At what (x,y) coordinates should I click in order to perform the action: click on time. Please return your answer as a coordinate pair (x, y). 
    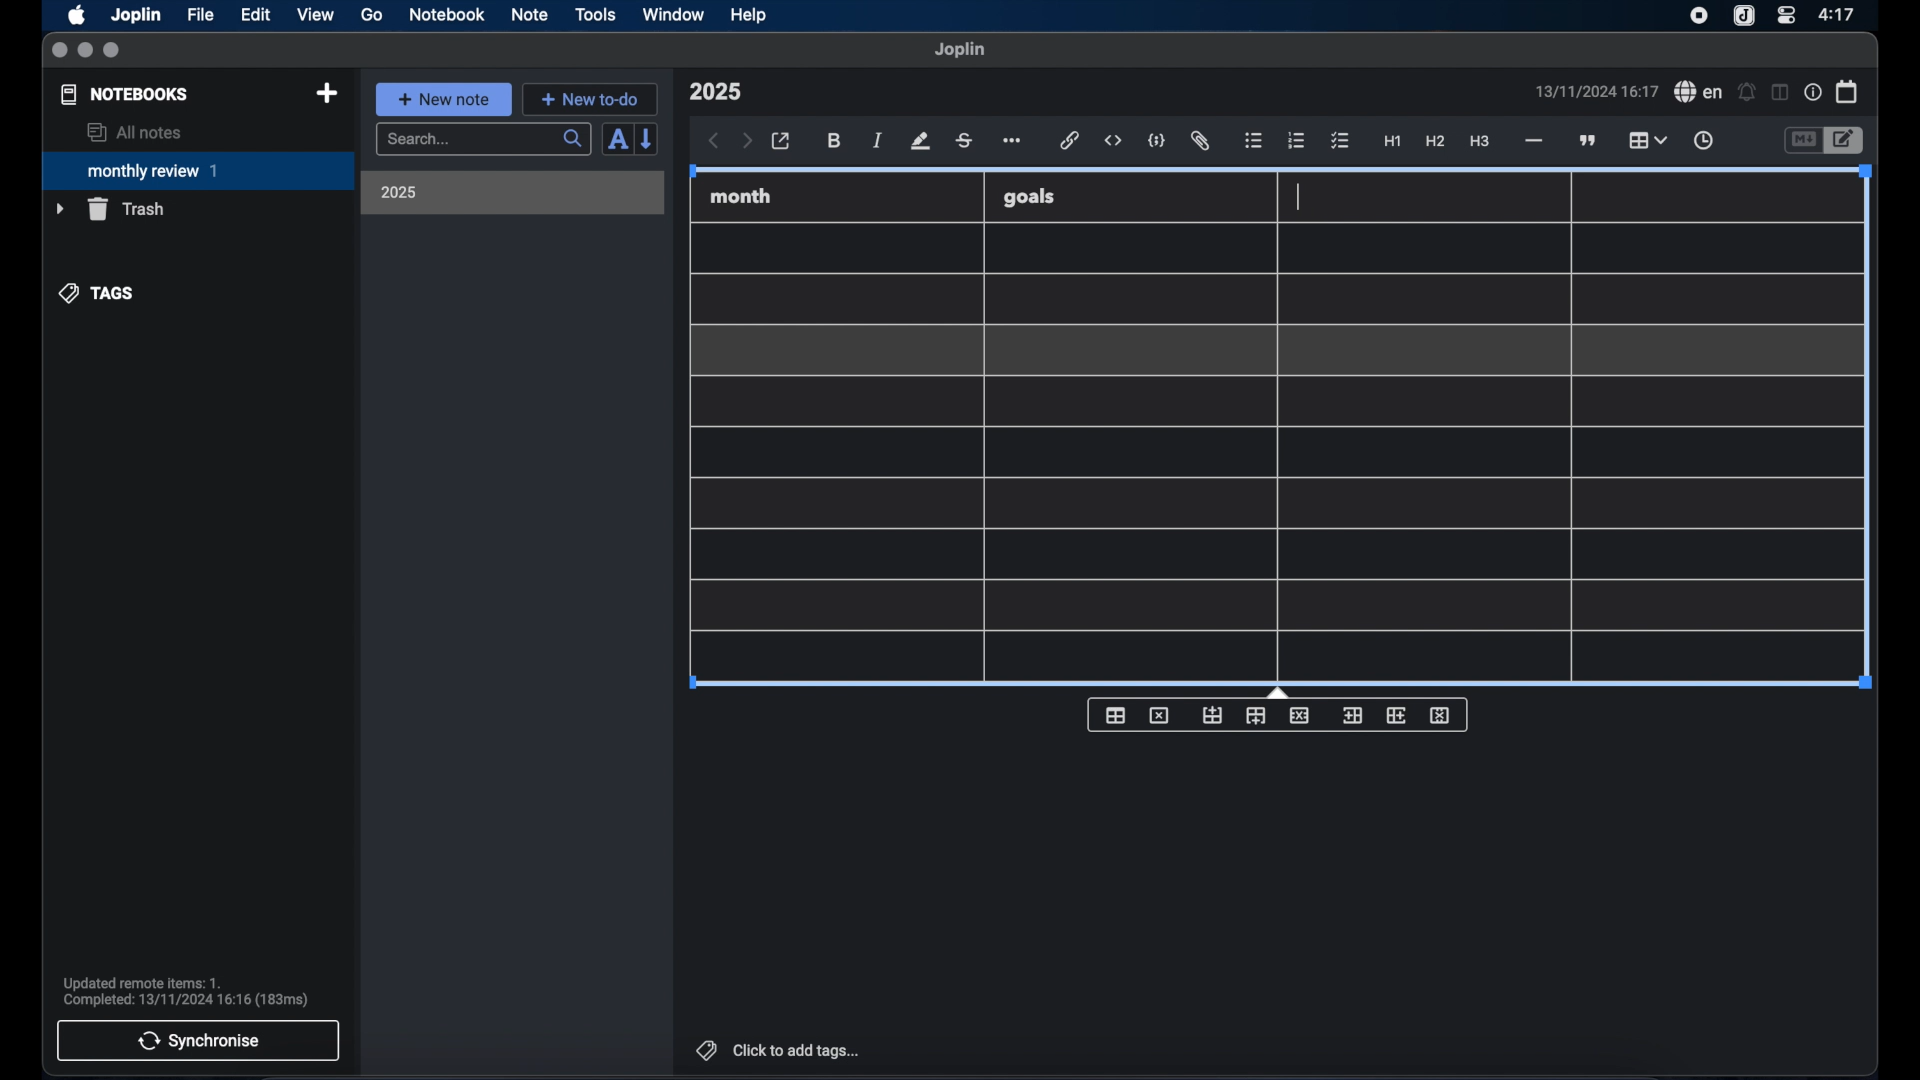
    Looking at the image, I should click on (1839, 14).